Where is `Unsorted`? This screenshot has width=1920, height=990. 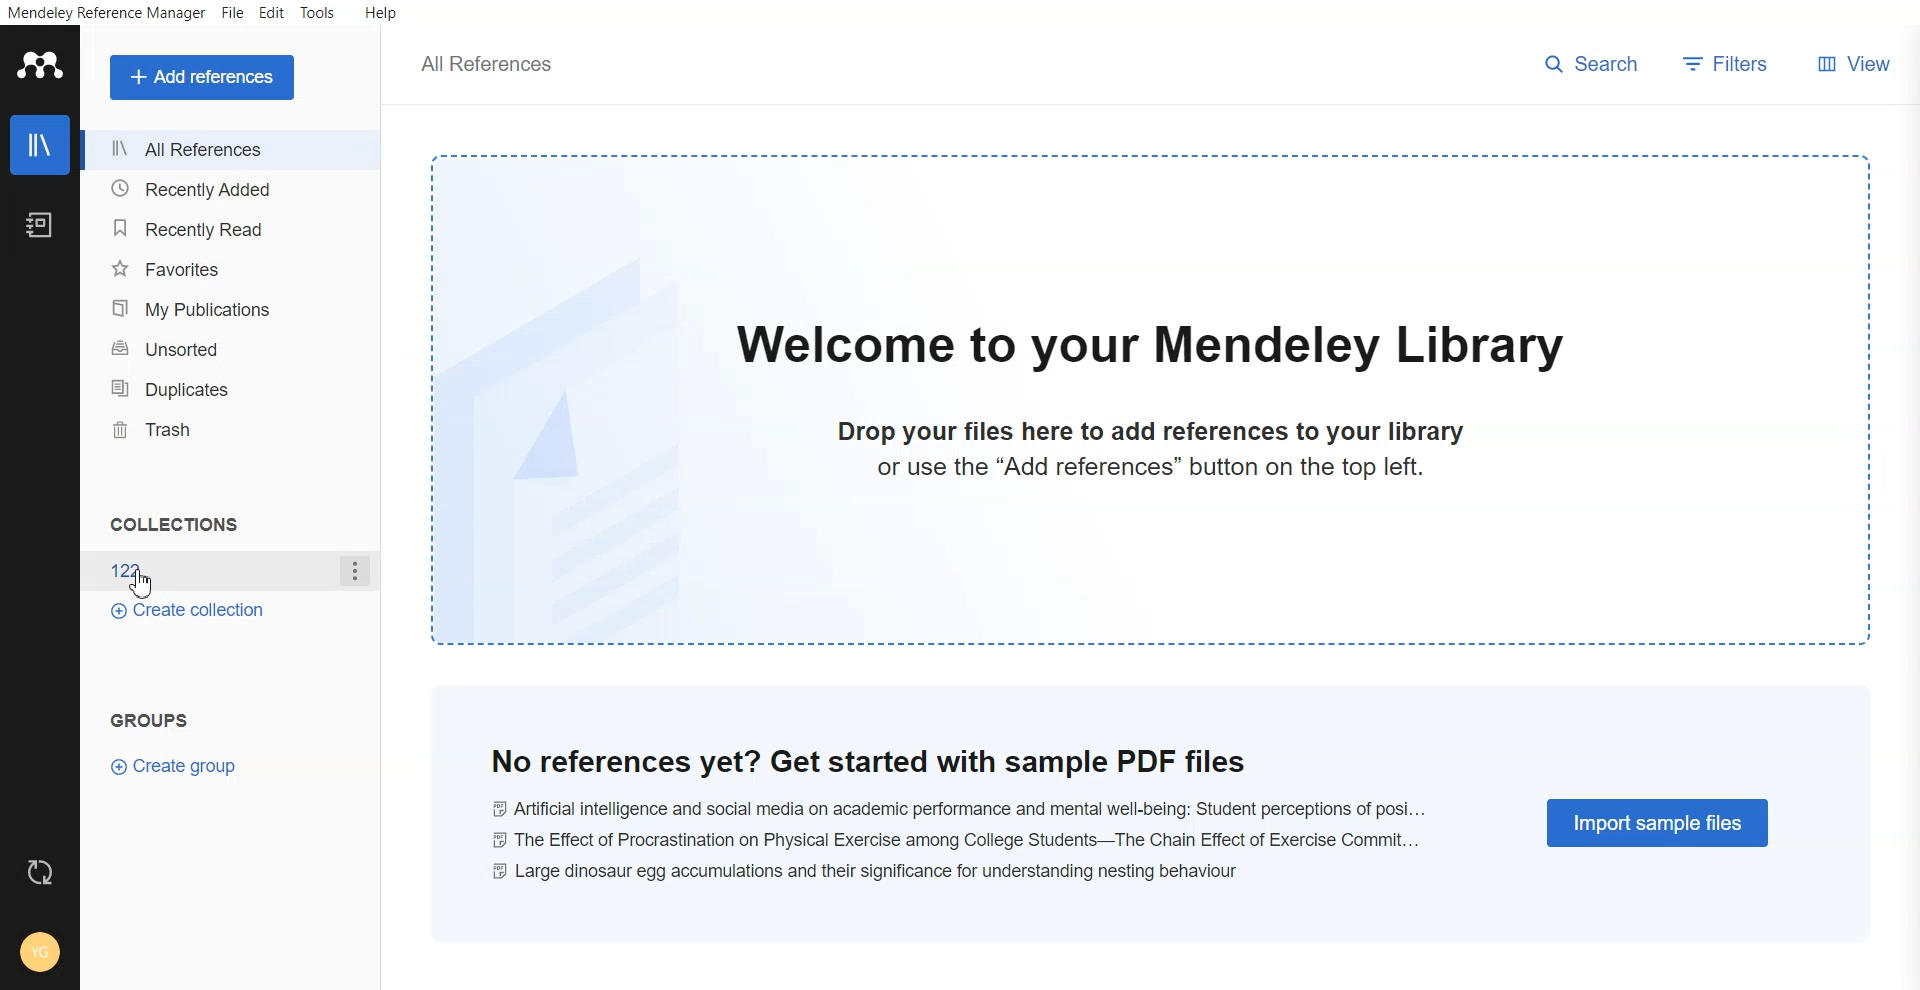 Unsorted is located at coordinates (231, 348).